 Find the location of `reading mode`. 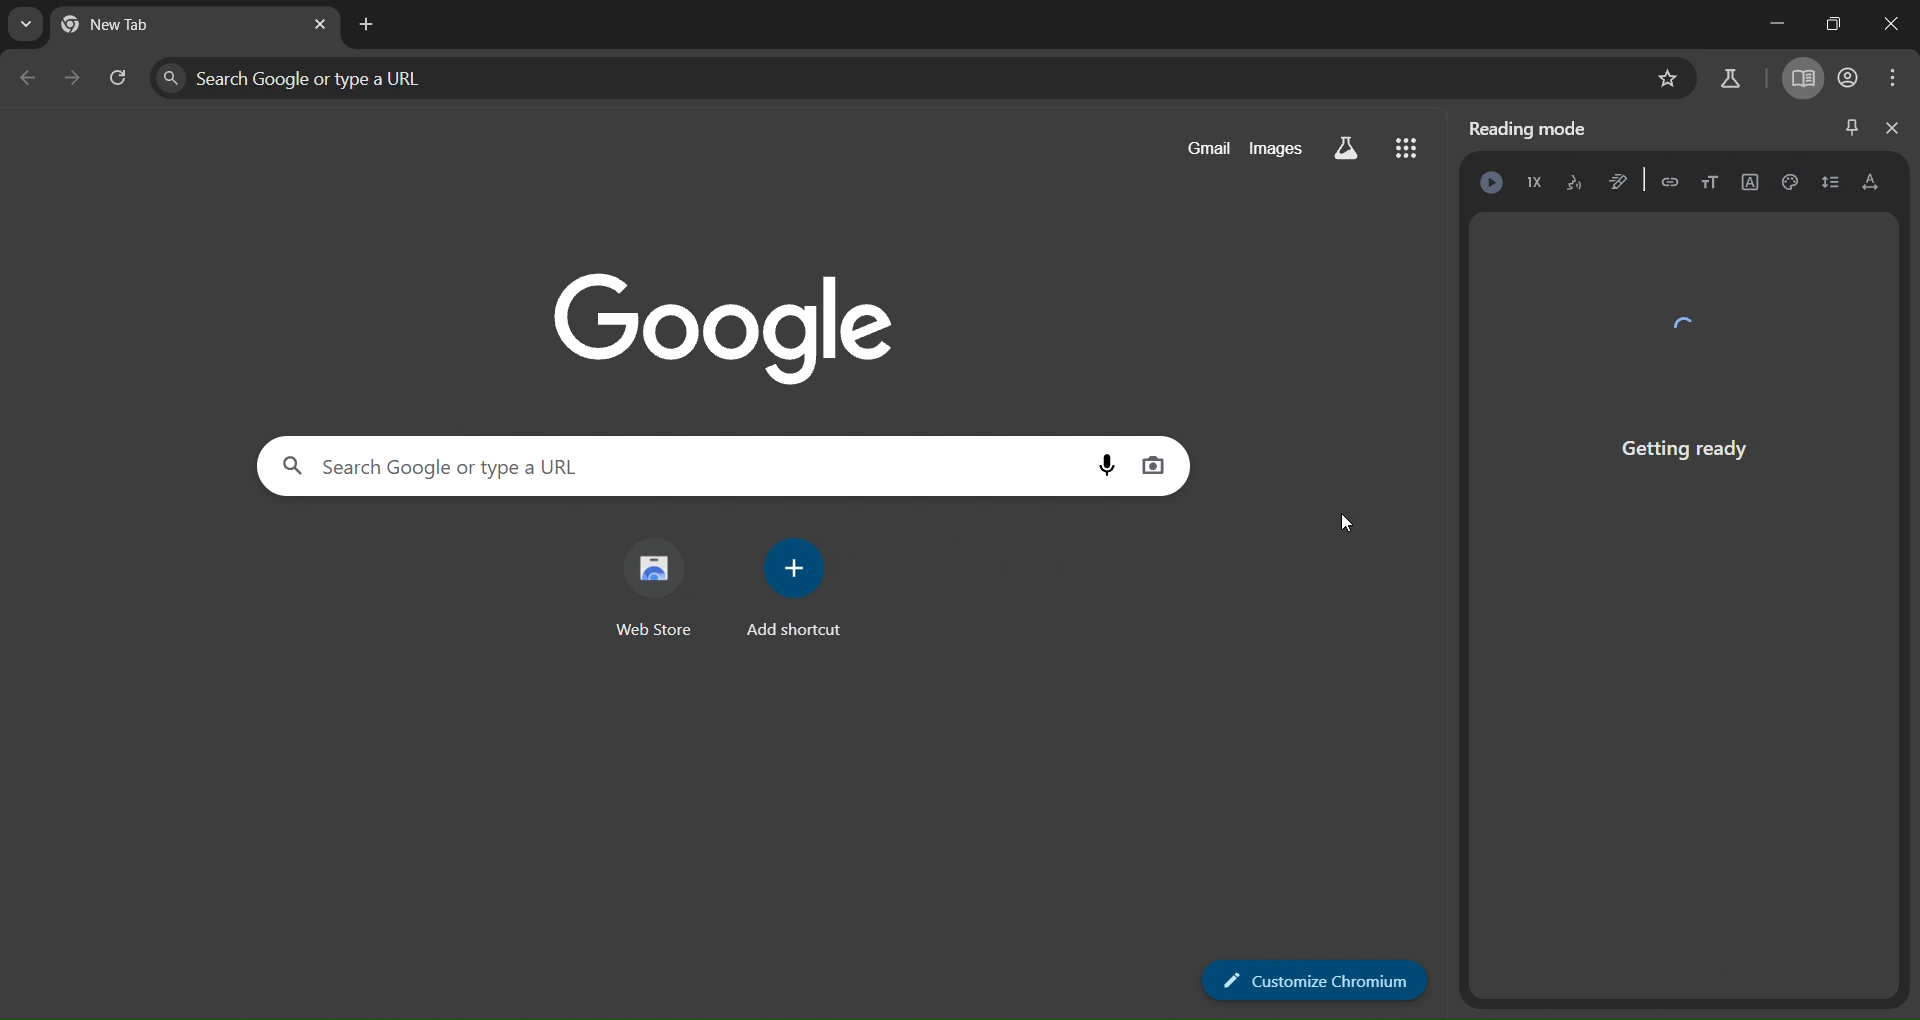

reading mode is located at coordinates (1801, 80).